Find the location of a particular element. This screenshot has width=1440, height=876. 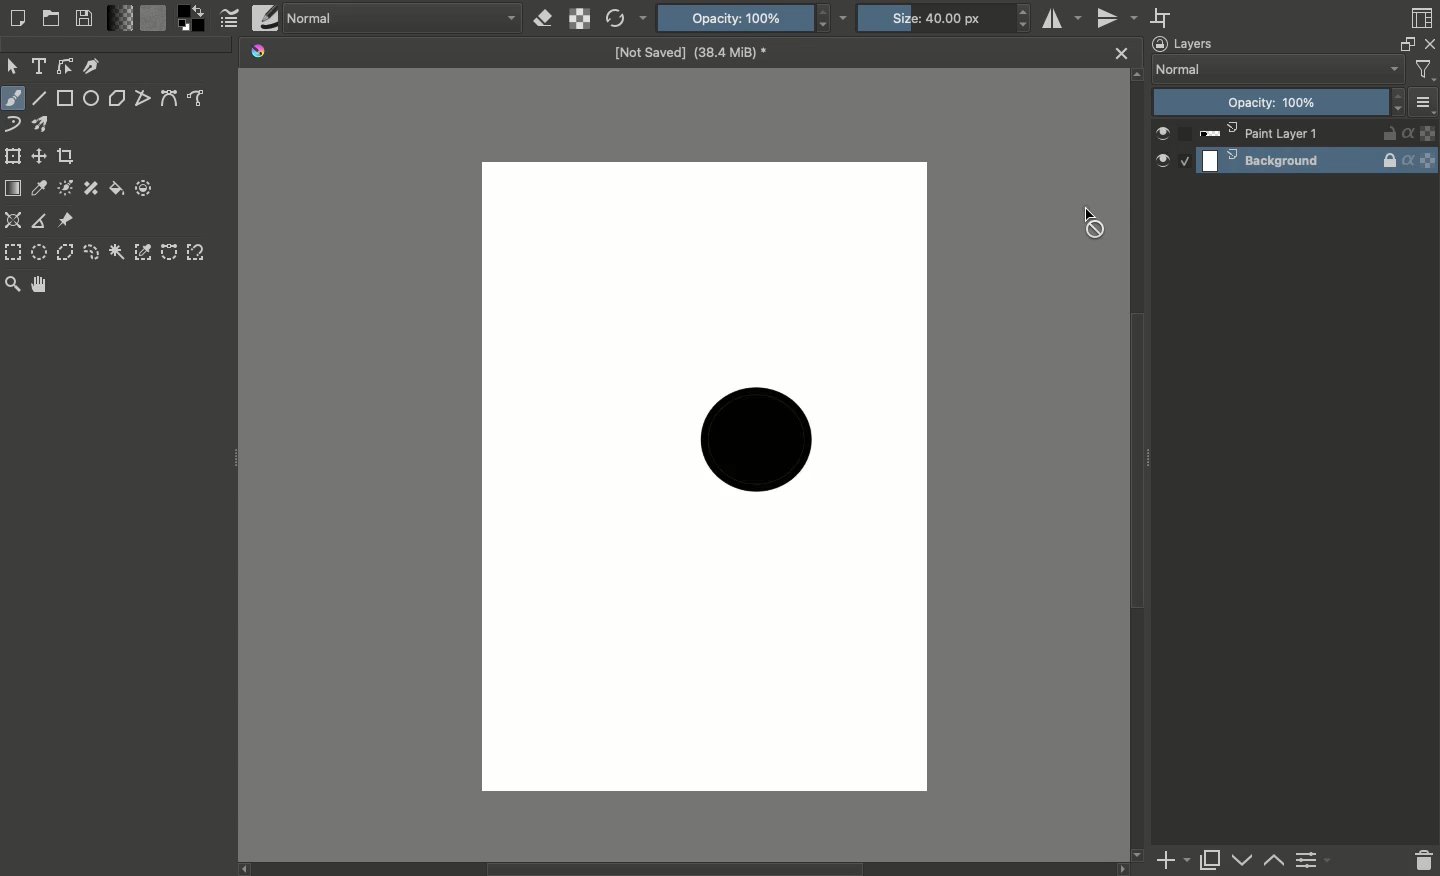

Measure the distance is located at coordinates (41, 222).